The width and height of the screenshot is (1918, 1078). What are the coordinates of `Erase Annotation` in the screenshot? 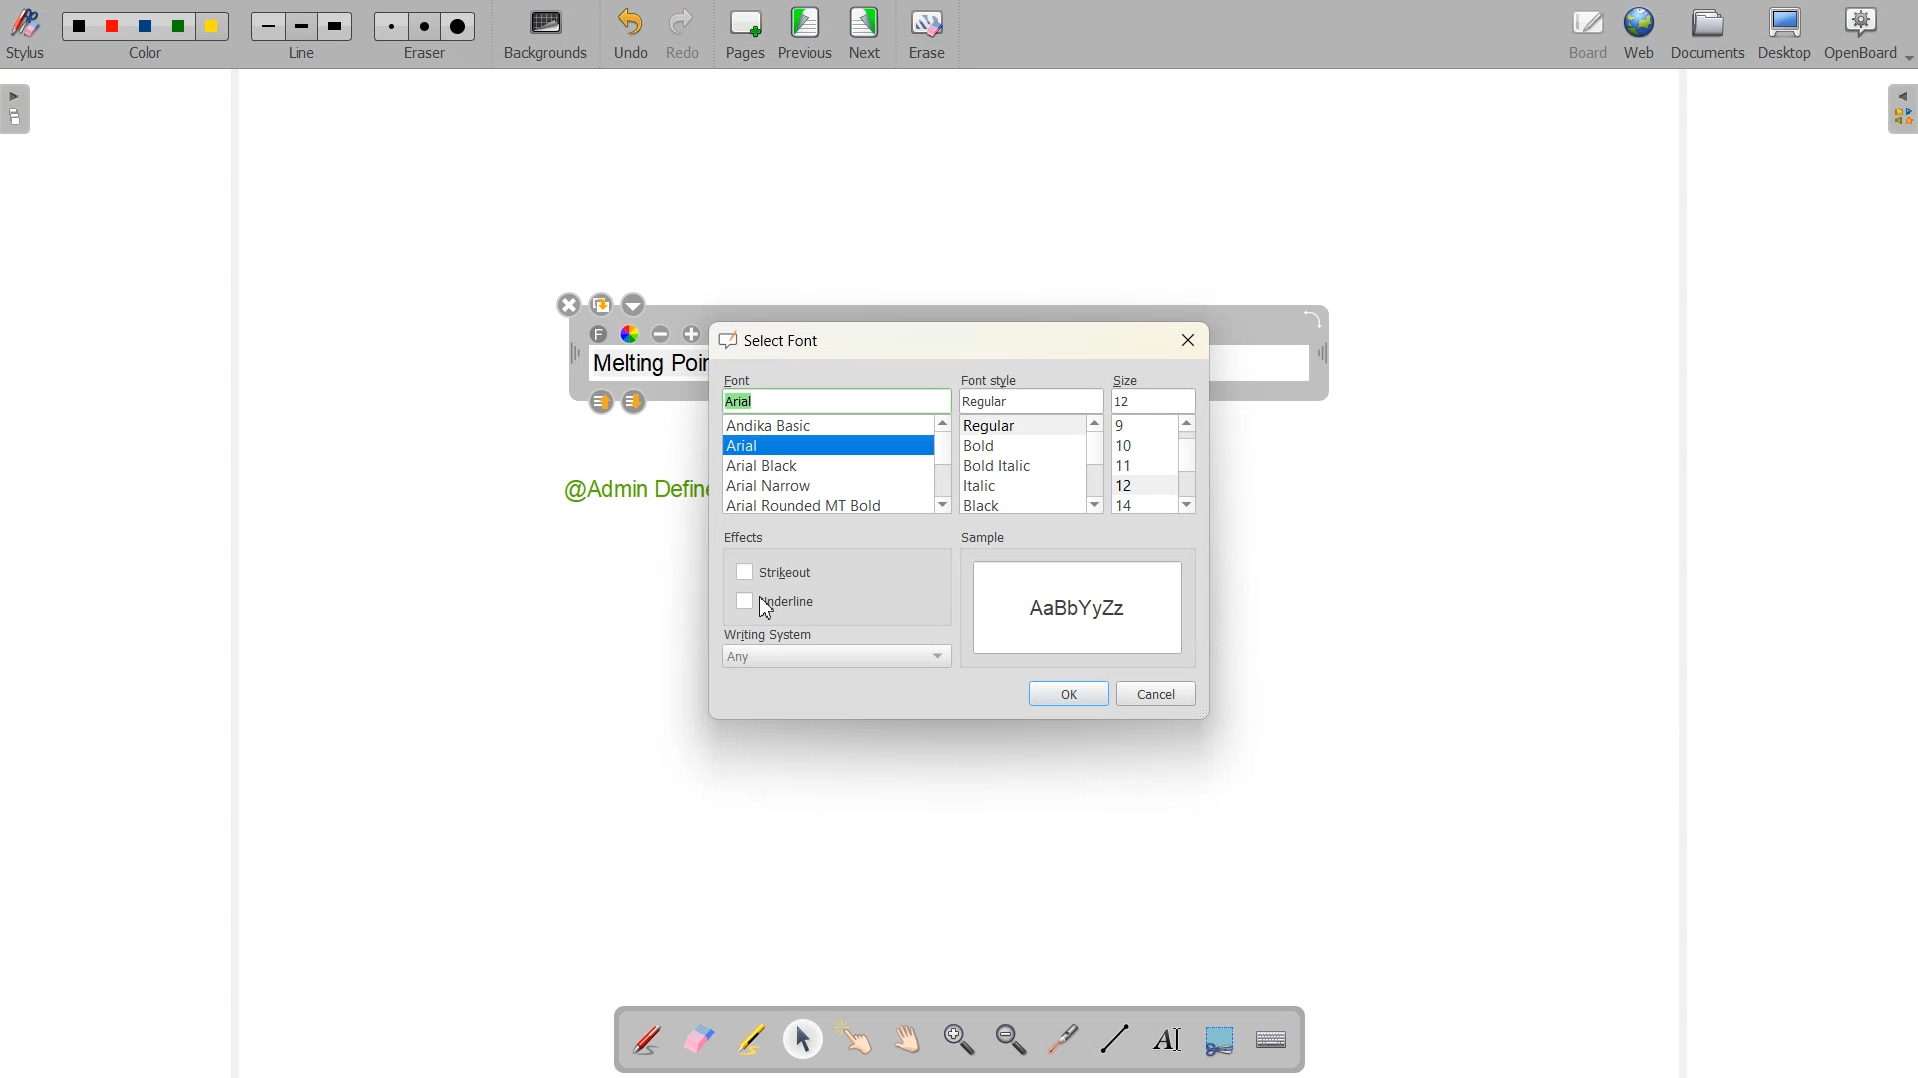 It's located at (698, 1040).